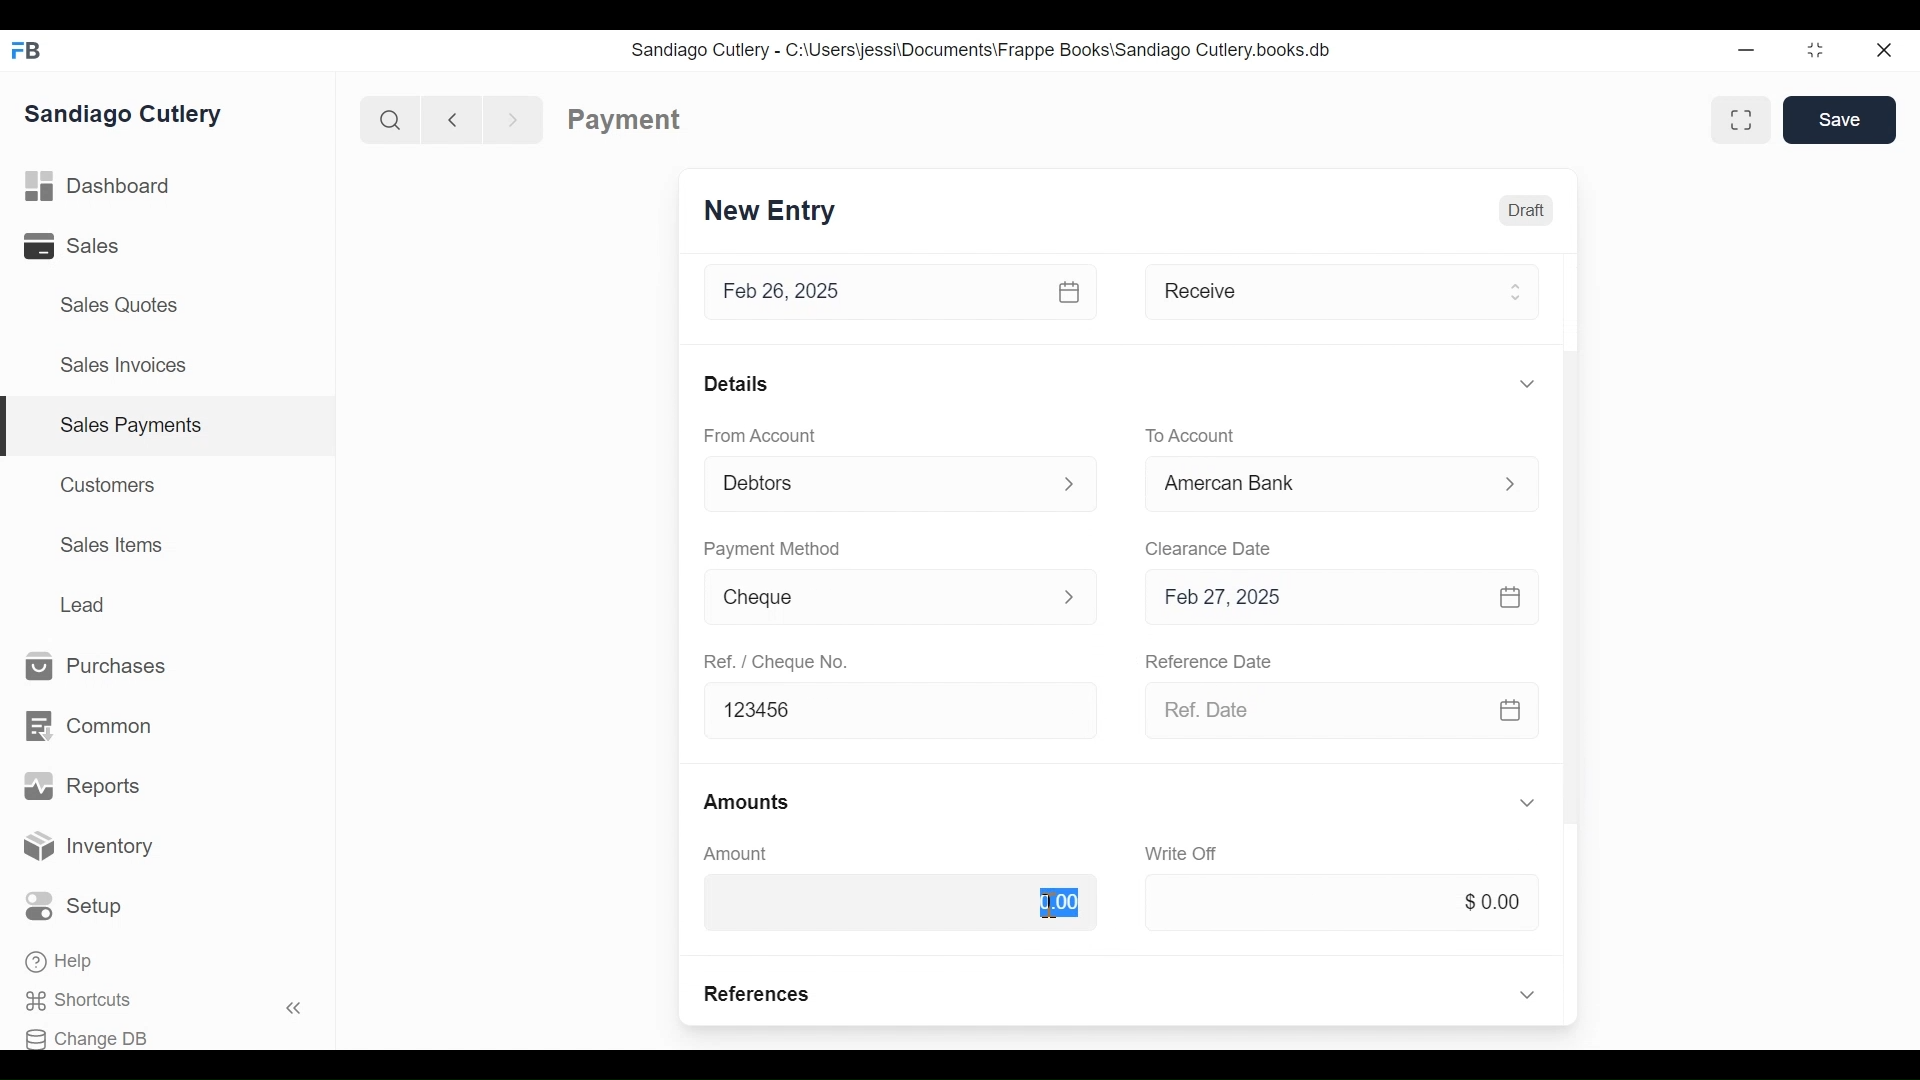  Describe the element at coordinates (1341, 903) in the screenshot. I see `$0.00` at that location.